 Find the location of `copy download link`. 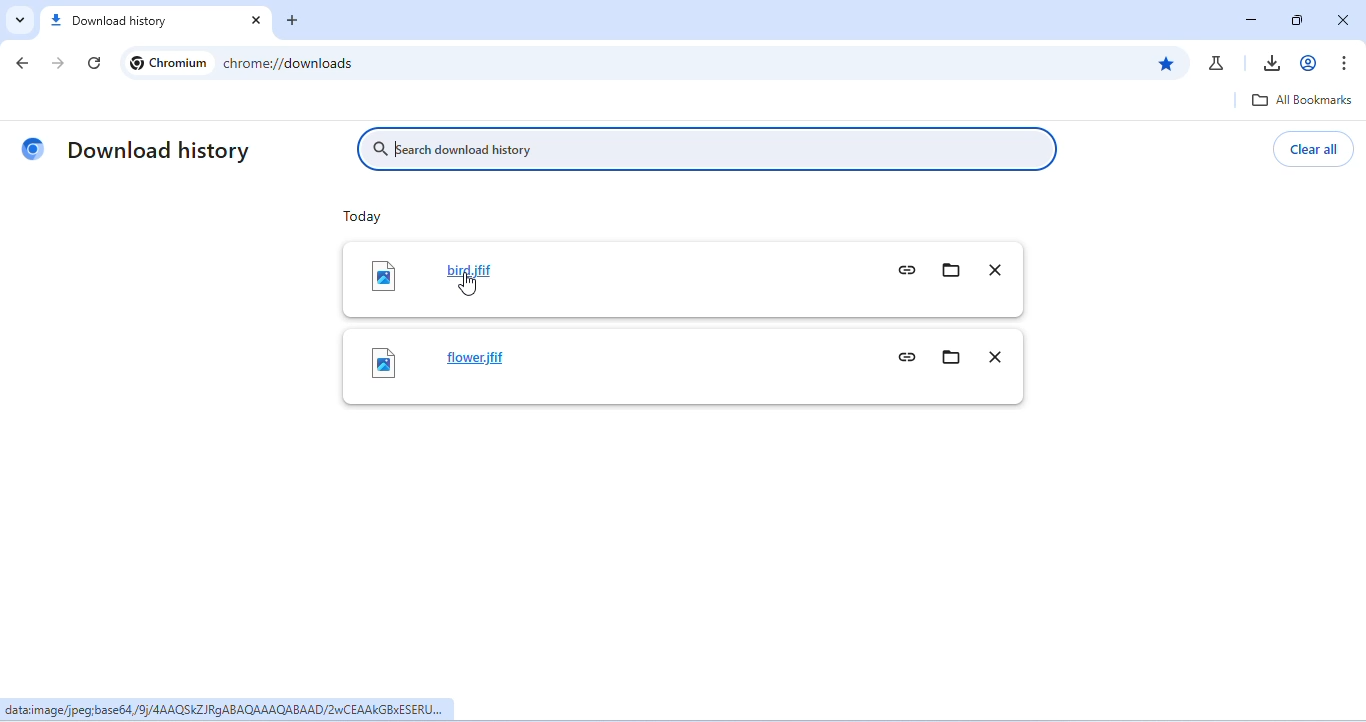

copy download link is located at coordinates (909, 270).